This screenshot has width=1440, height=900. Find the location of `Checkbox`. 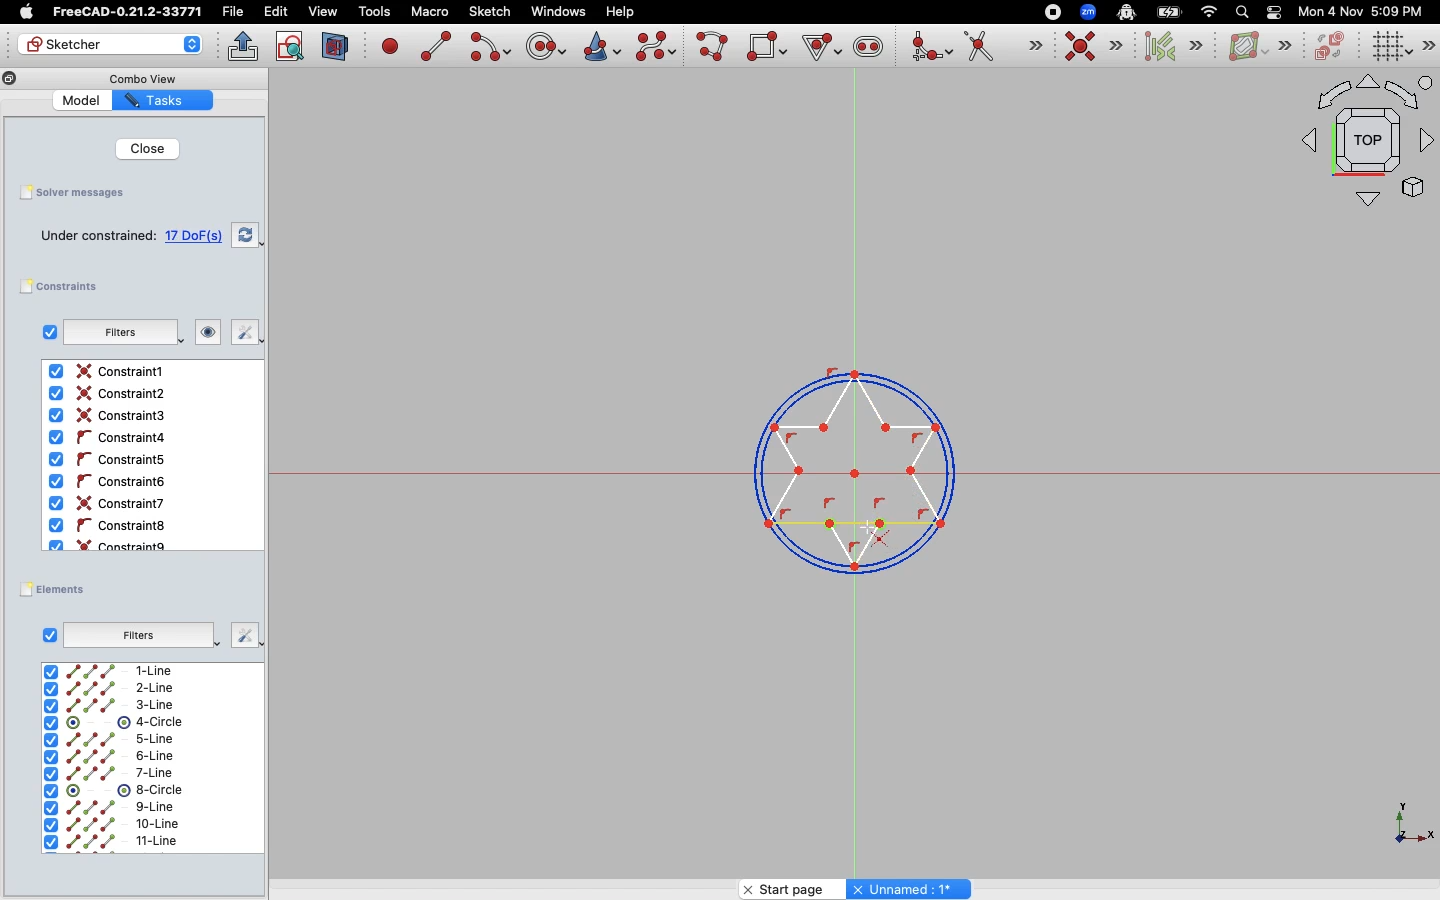

Checkbox is located at coordinates (50, 634).